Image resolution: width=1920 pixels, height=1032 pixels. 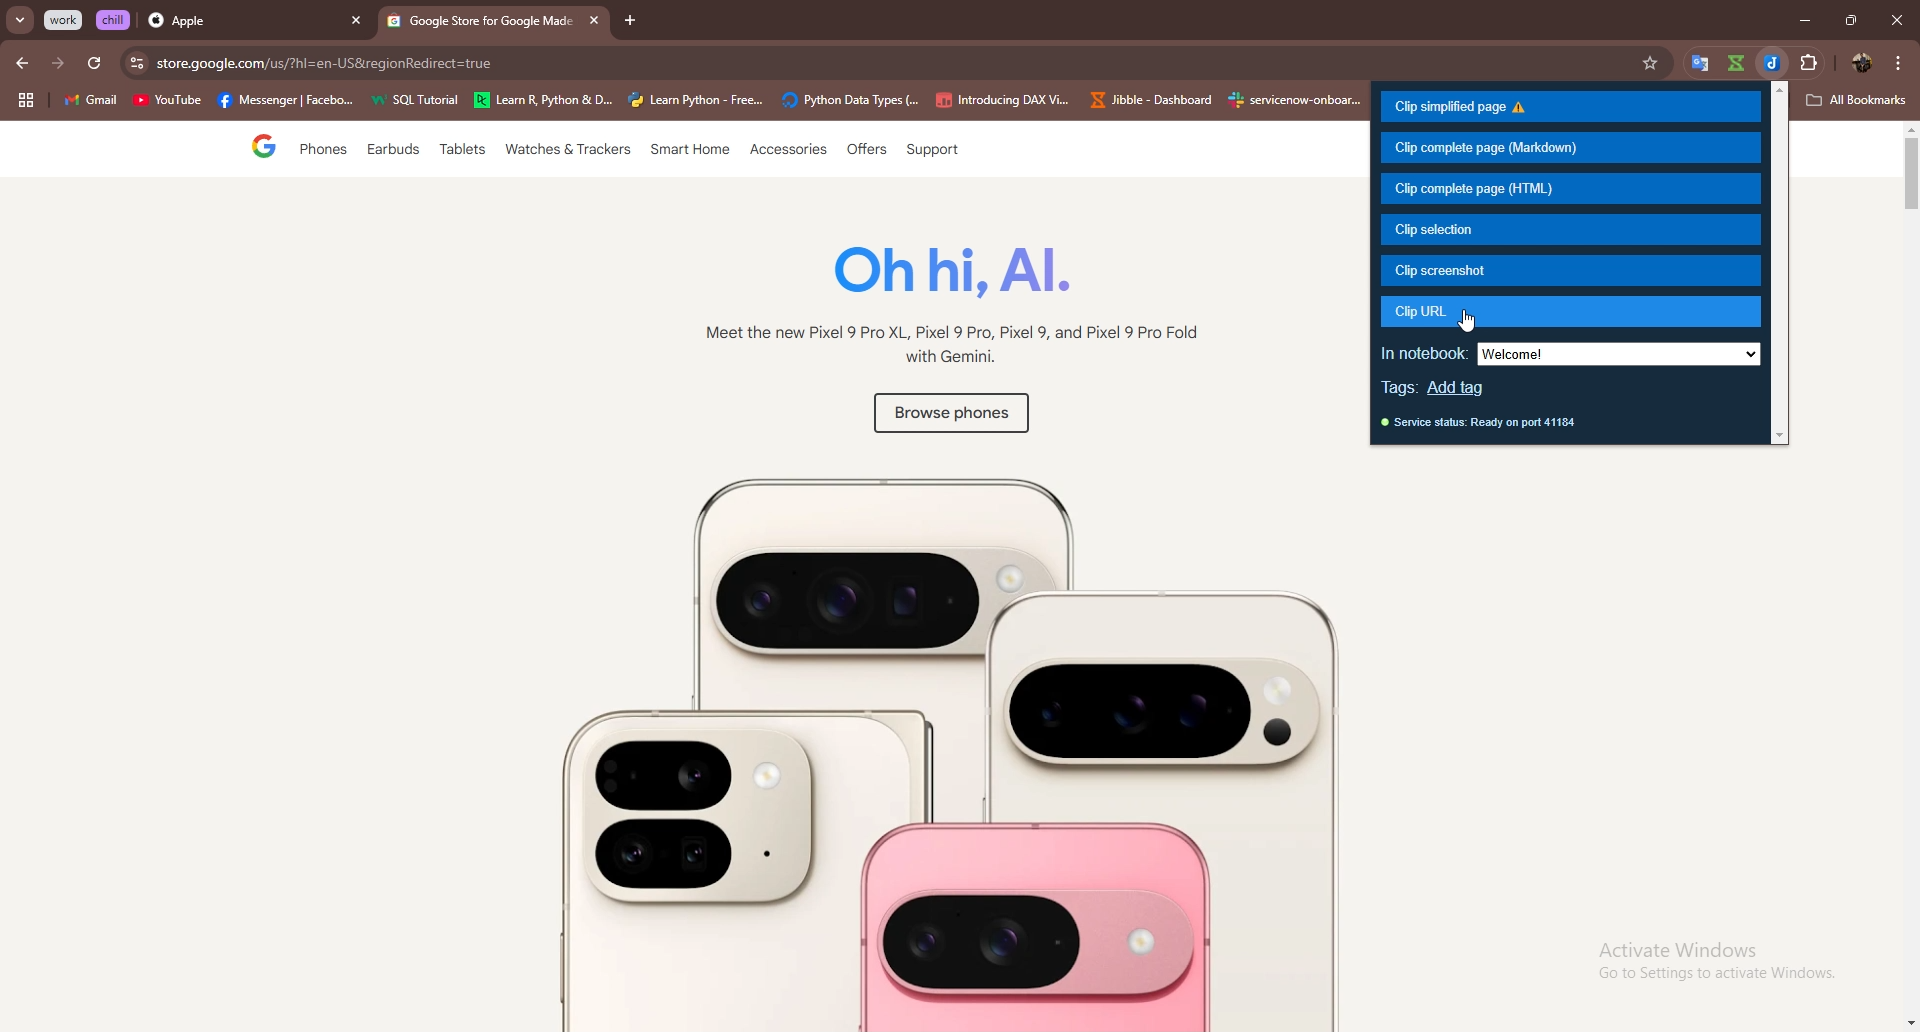 What do you see at coordinates (544, 101) in the screenshot?
I see `Learn R &Pytho` at bounding box center [544, 101].